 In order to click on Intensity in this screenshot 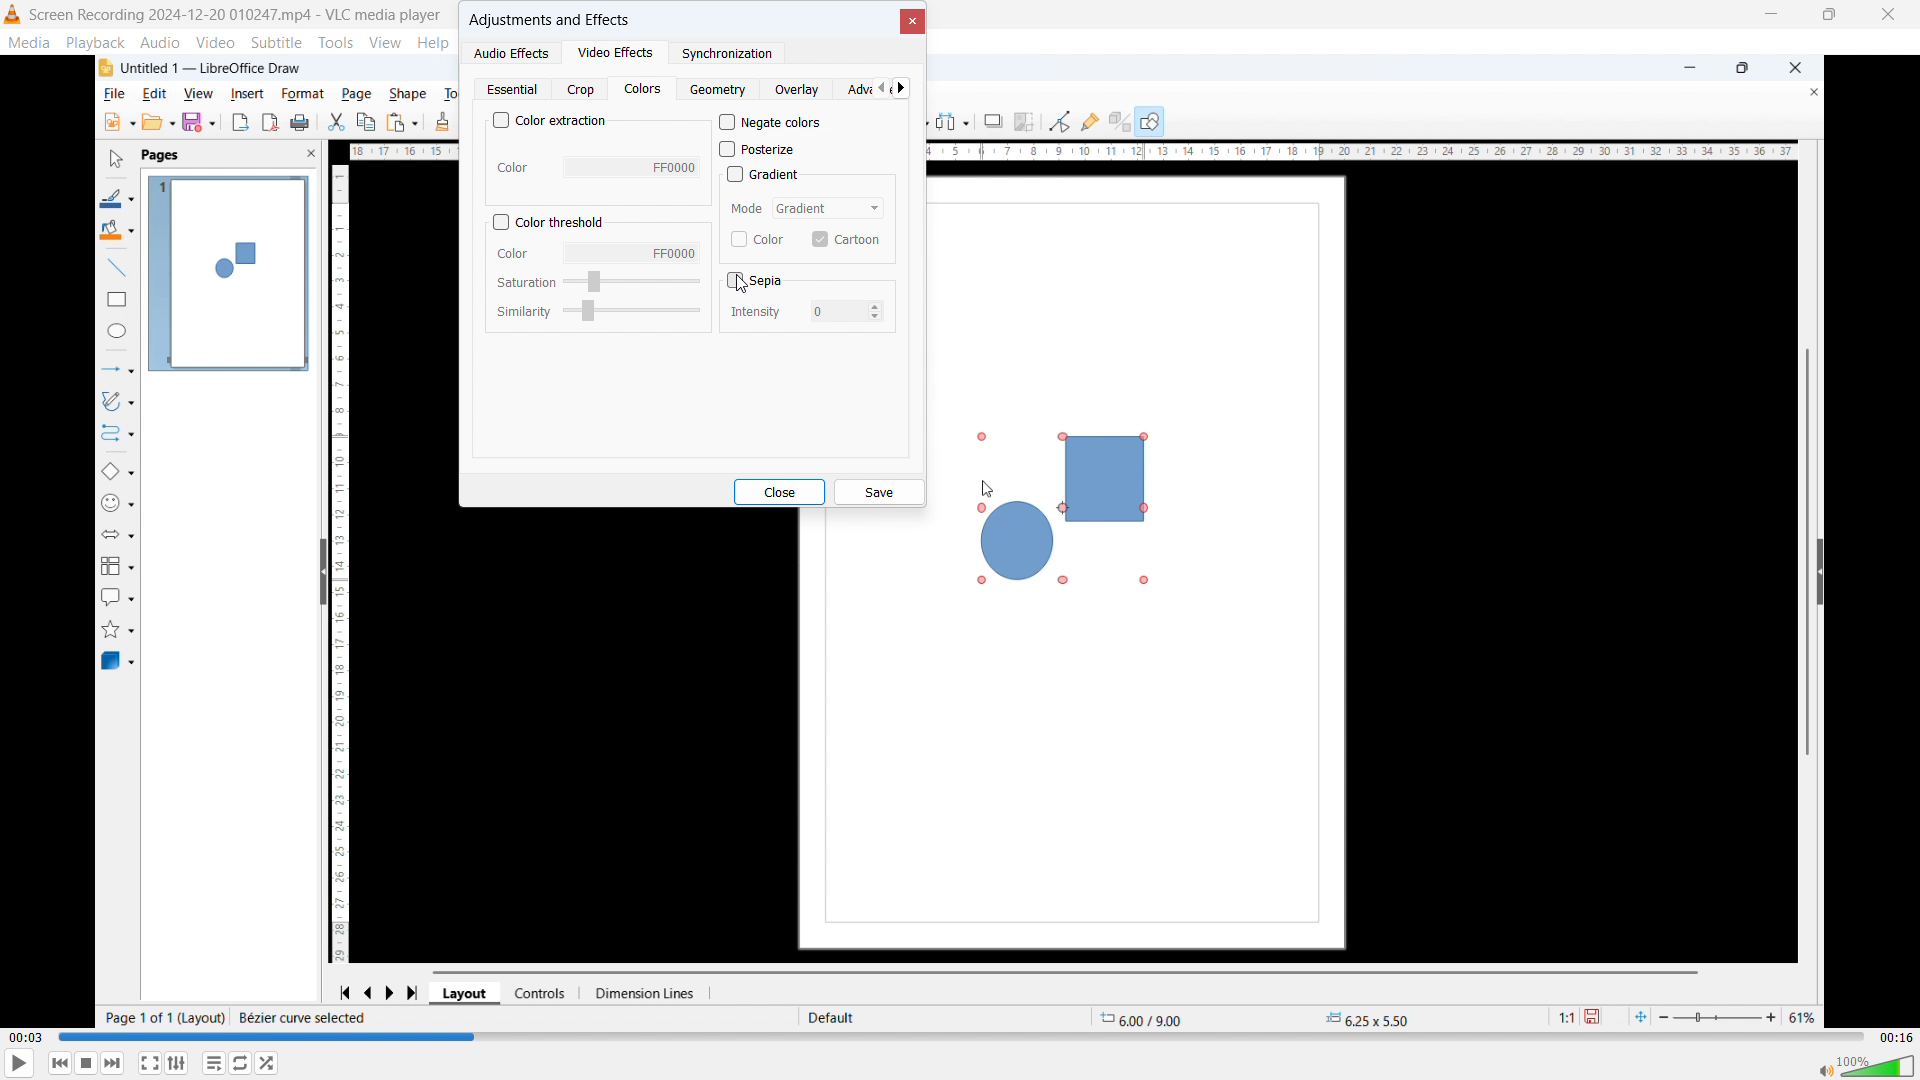, I will do `click(756, 312)`.